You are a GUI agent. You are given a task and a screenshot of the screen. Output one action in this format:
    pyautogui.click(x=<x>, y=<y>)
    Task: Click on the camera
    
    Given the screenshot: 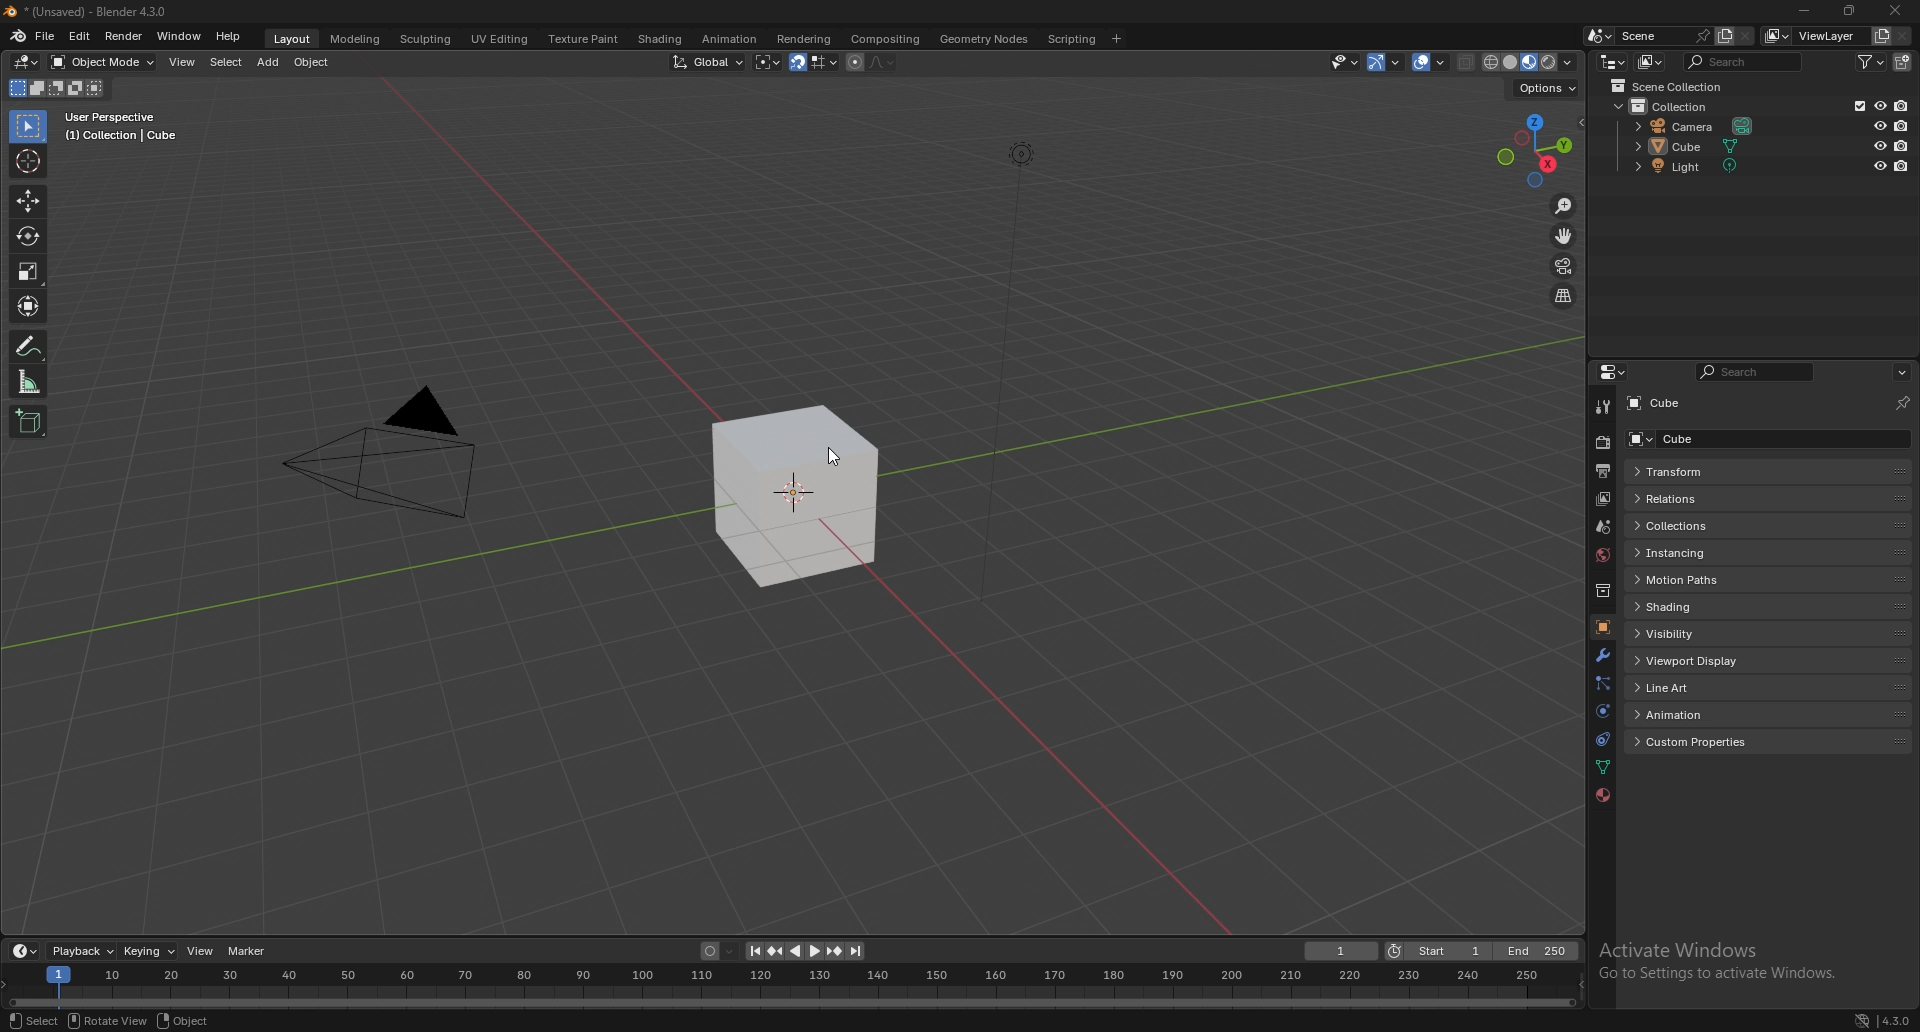 What is the action you would take?
    pyautogui.click(x=1697, y=127)
    